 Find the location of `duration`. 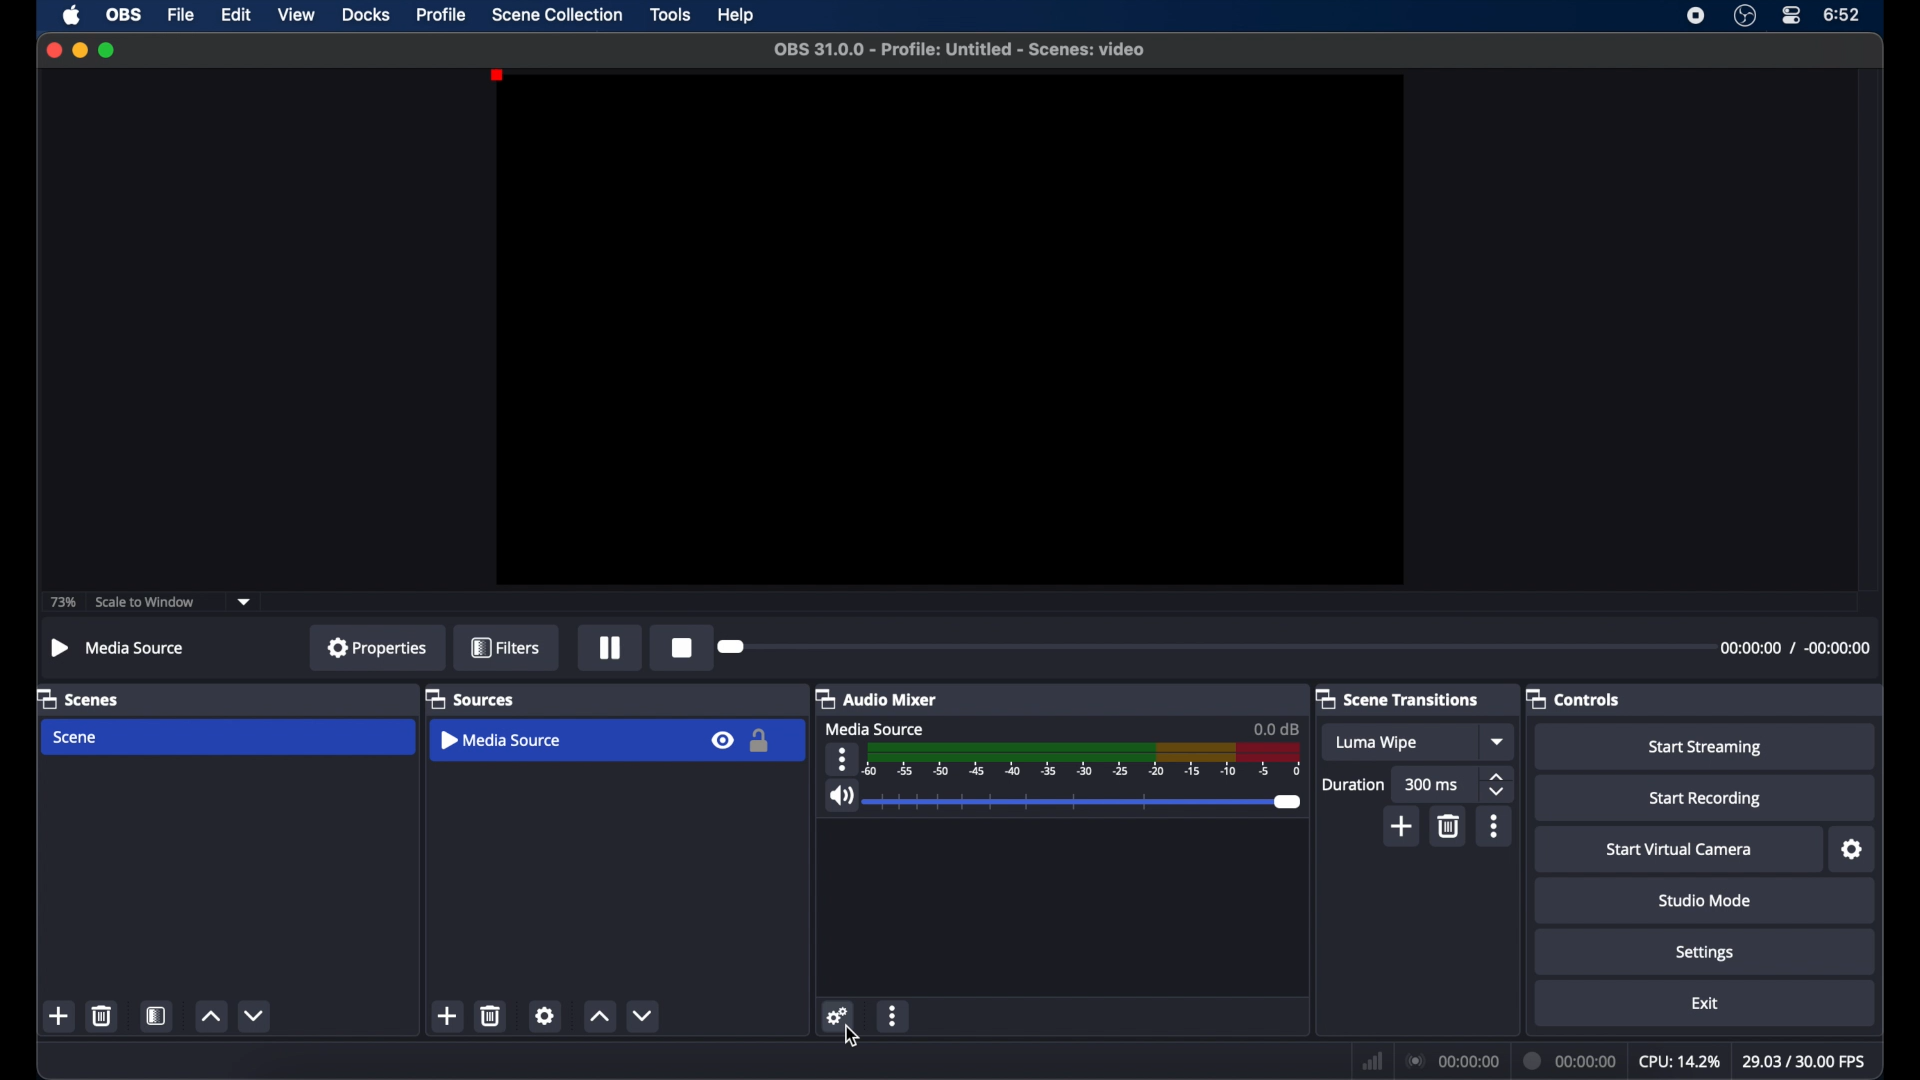

duration is located at coordinates (1572, 1059).